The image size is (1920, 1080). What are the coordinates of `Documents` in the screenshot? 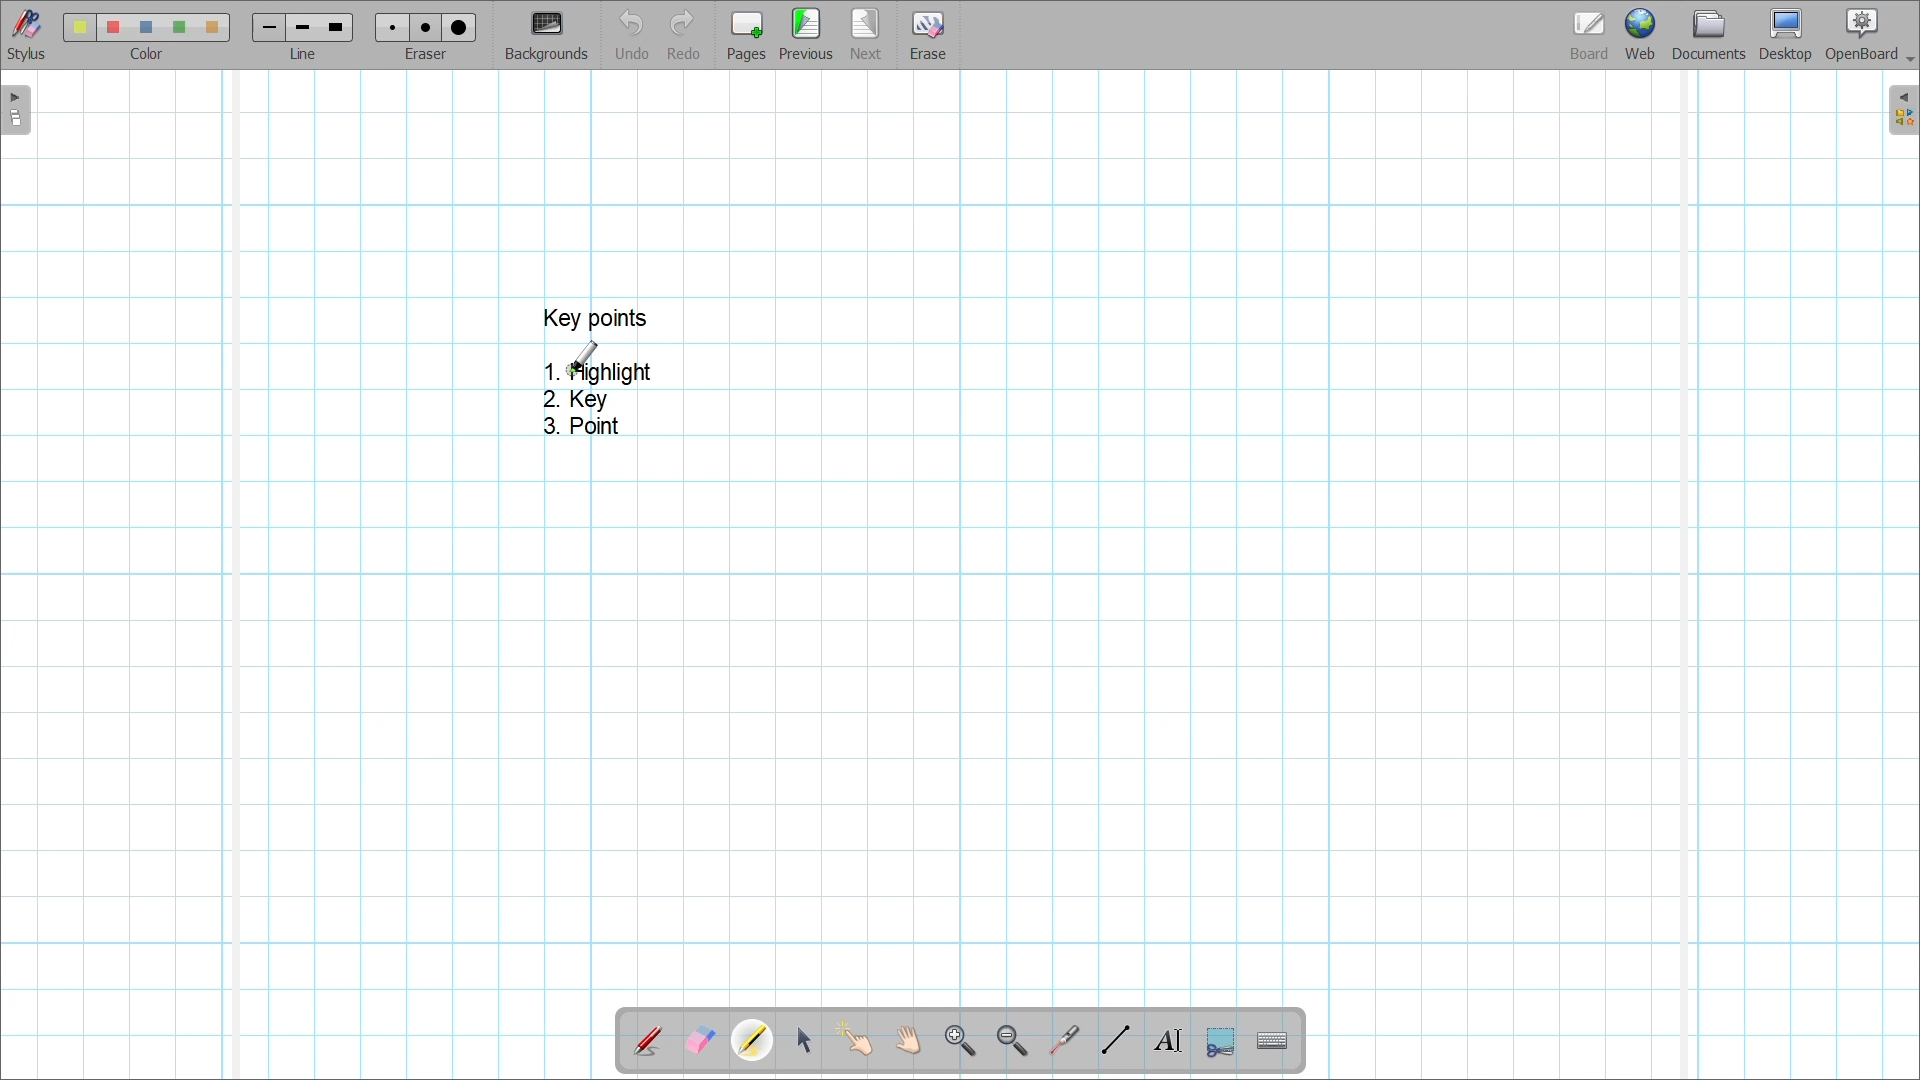 It's located at (1709, 35).